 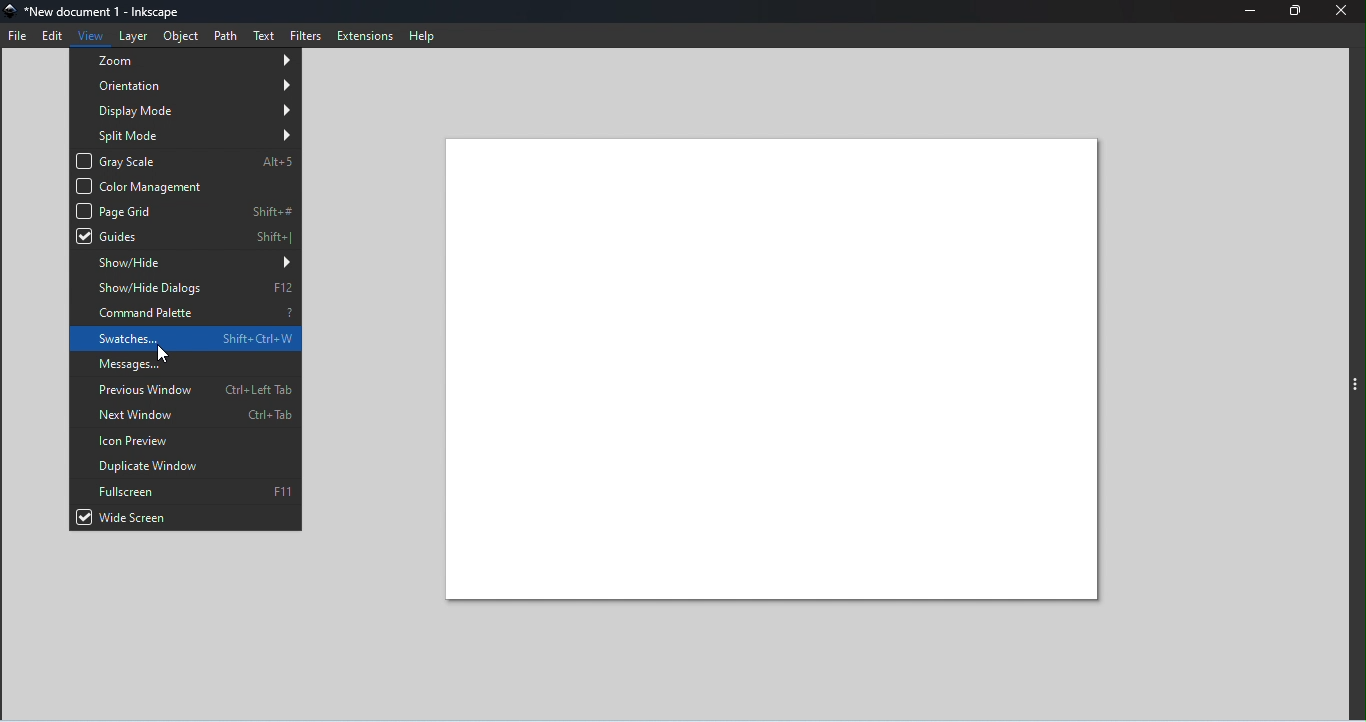 What do you see at coordinates (367, 33) in the screenshot?
I see `Extensions` at bounding box center [367, 33].